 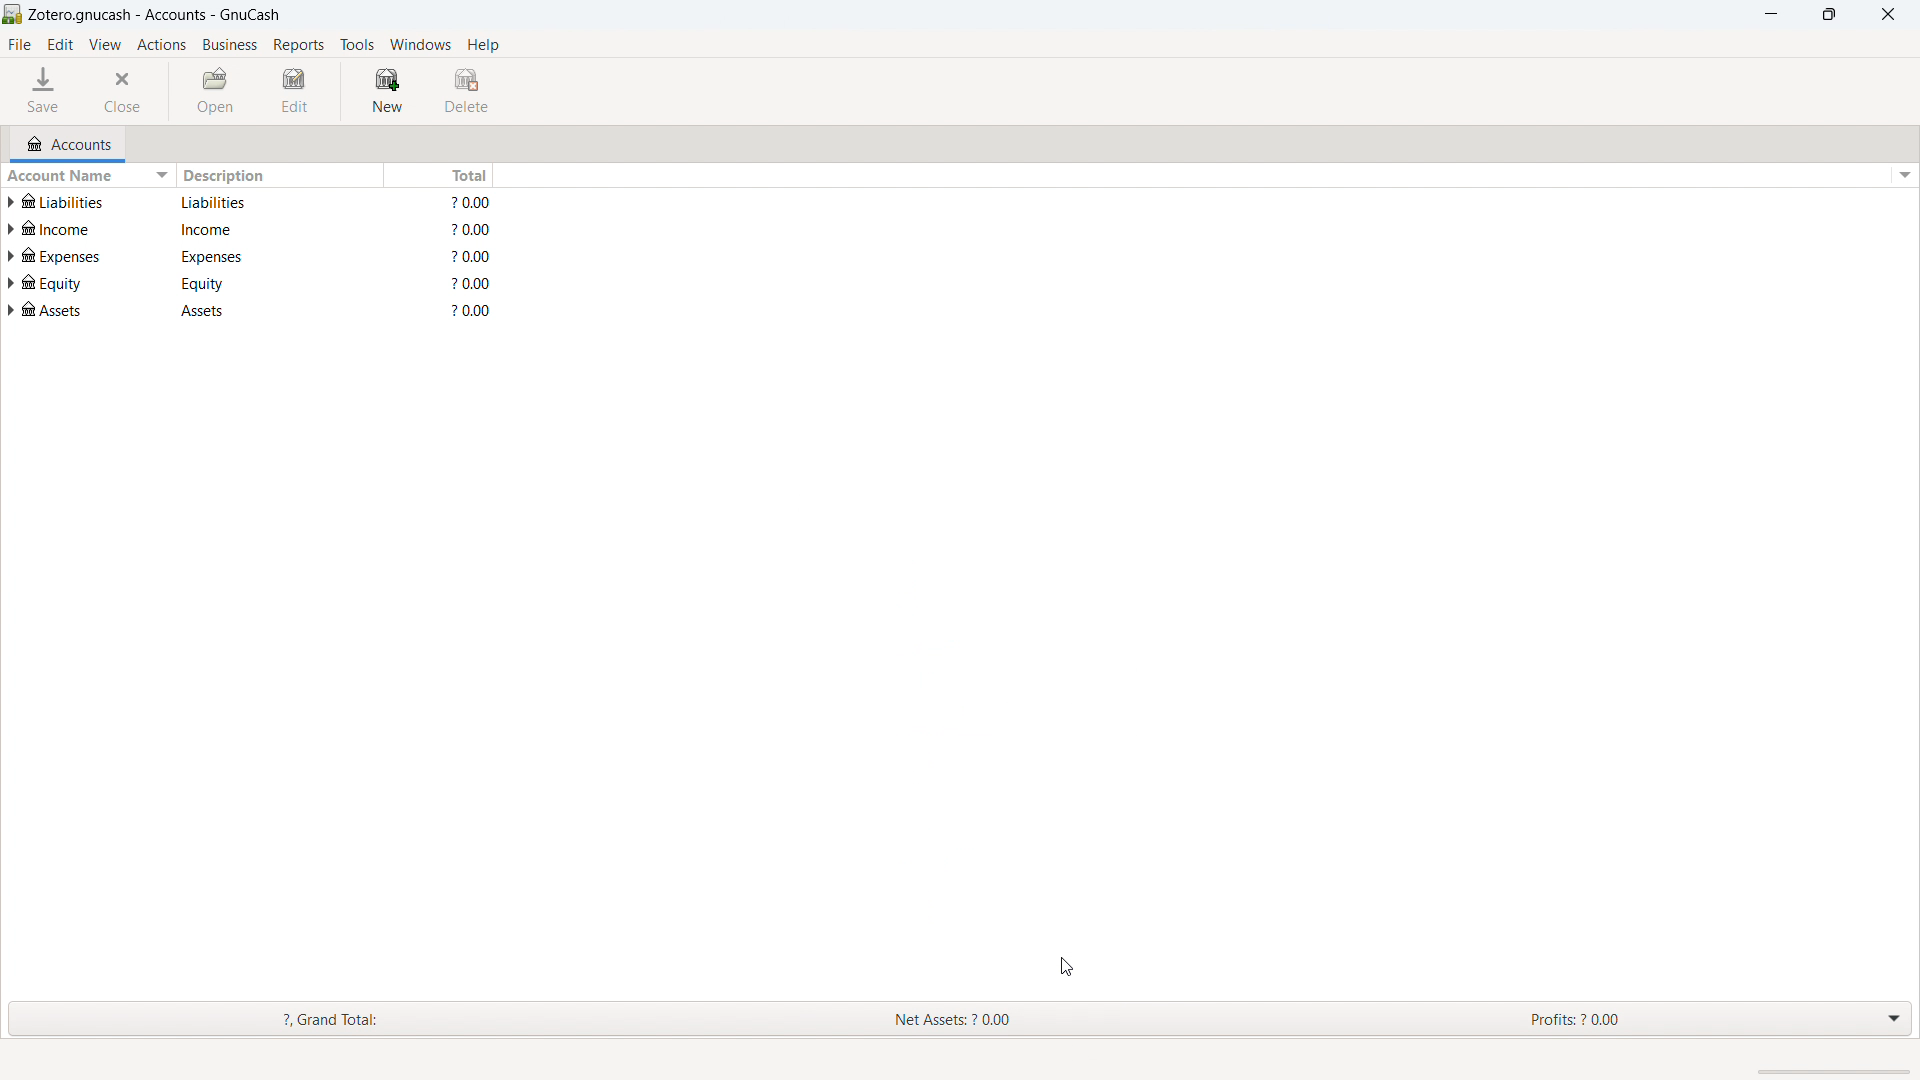 What do you see at coordinates (1769, 15) in the screenshot?
I see `minimize` at bounding box center [1769, 15].